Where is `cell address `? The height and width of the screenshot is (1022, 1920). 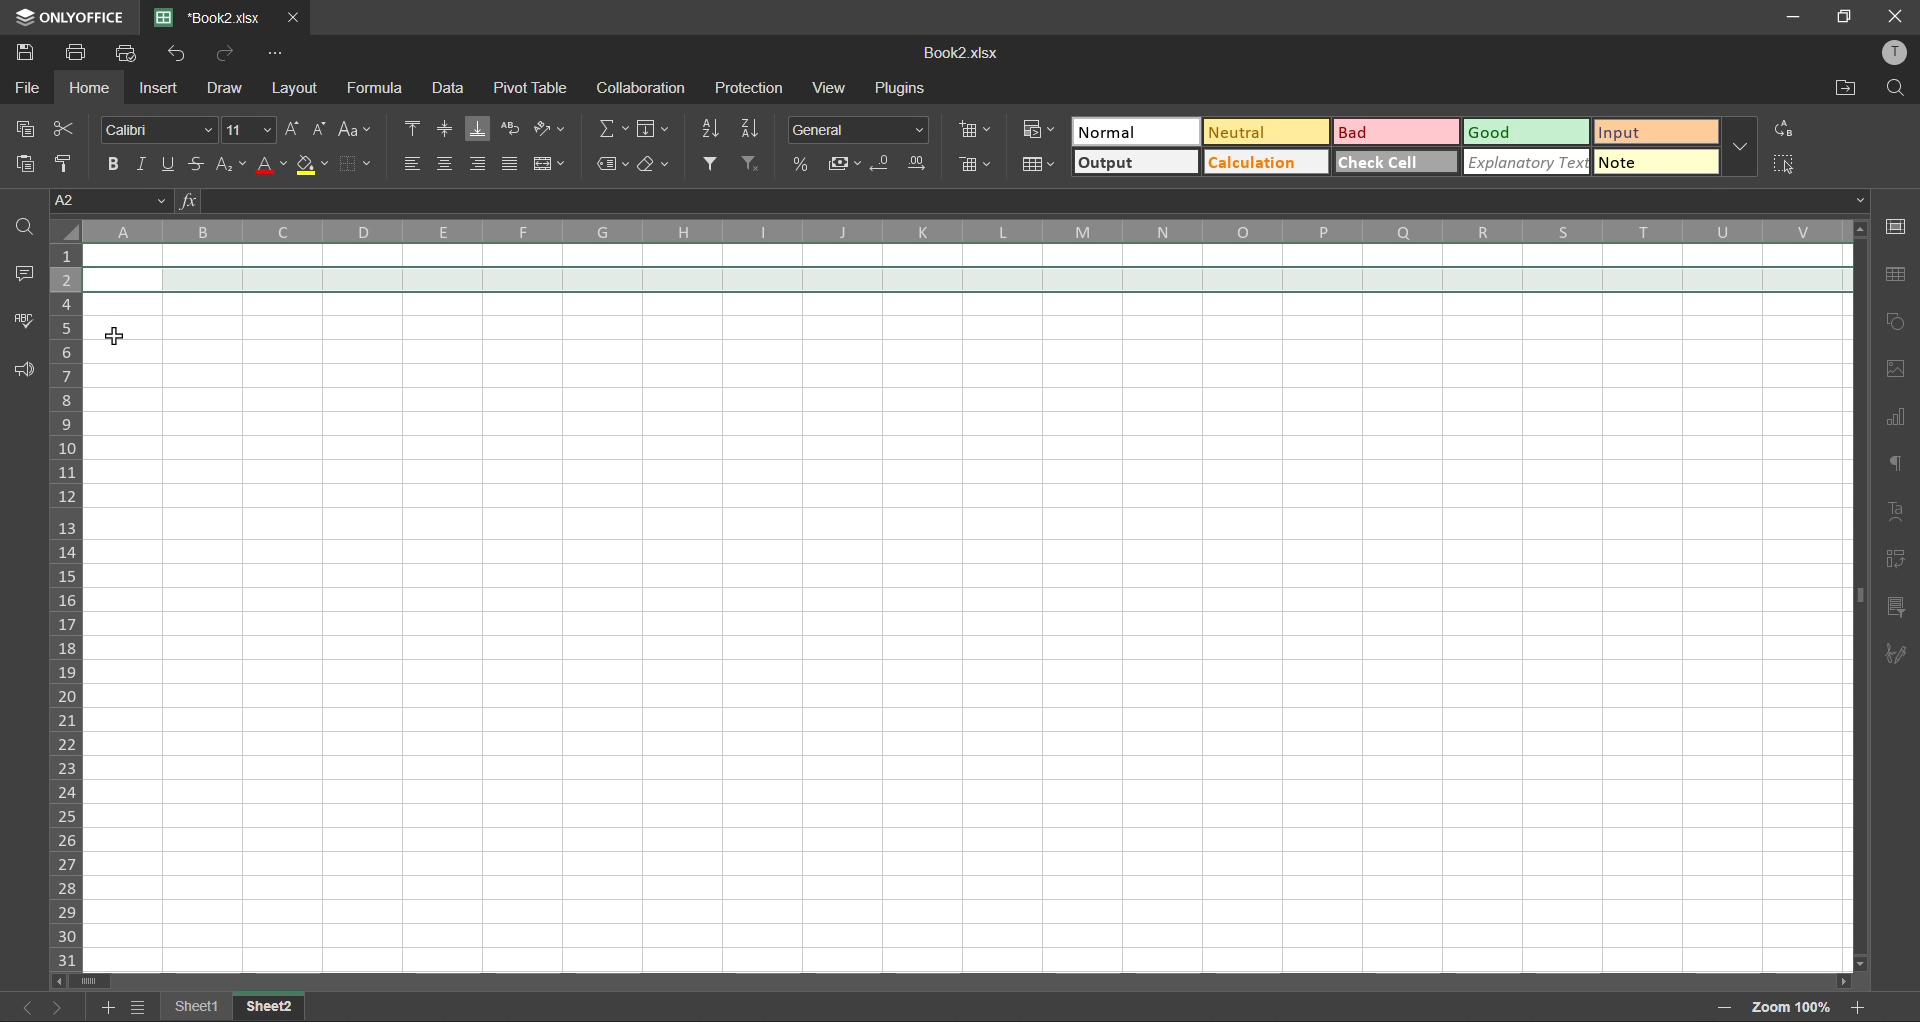
cell address  is located at coordinates (112, 202).